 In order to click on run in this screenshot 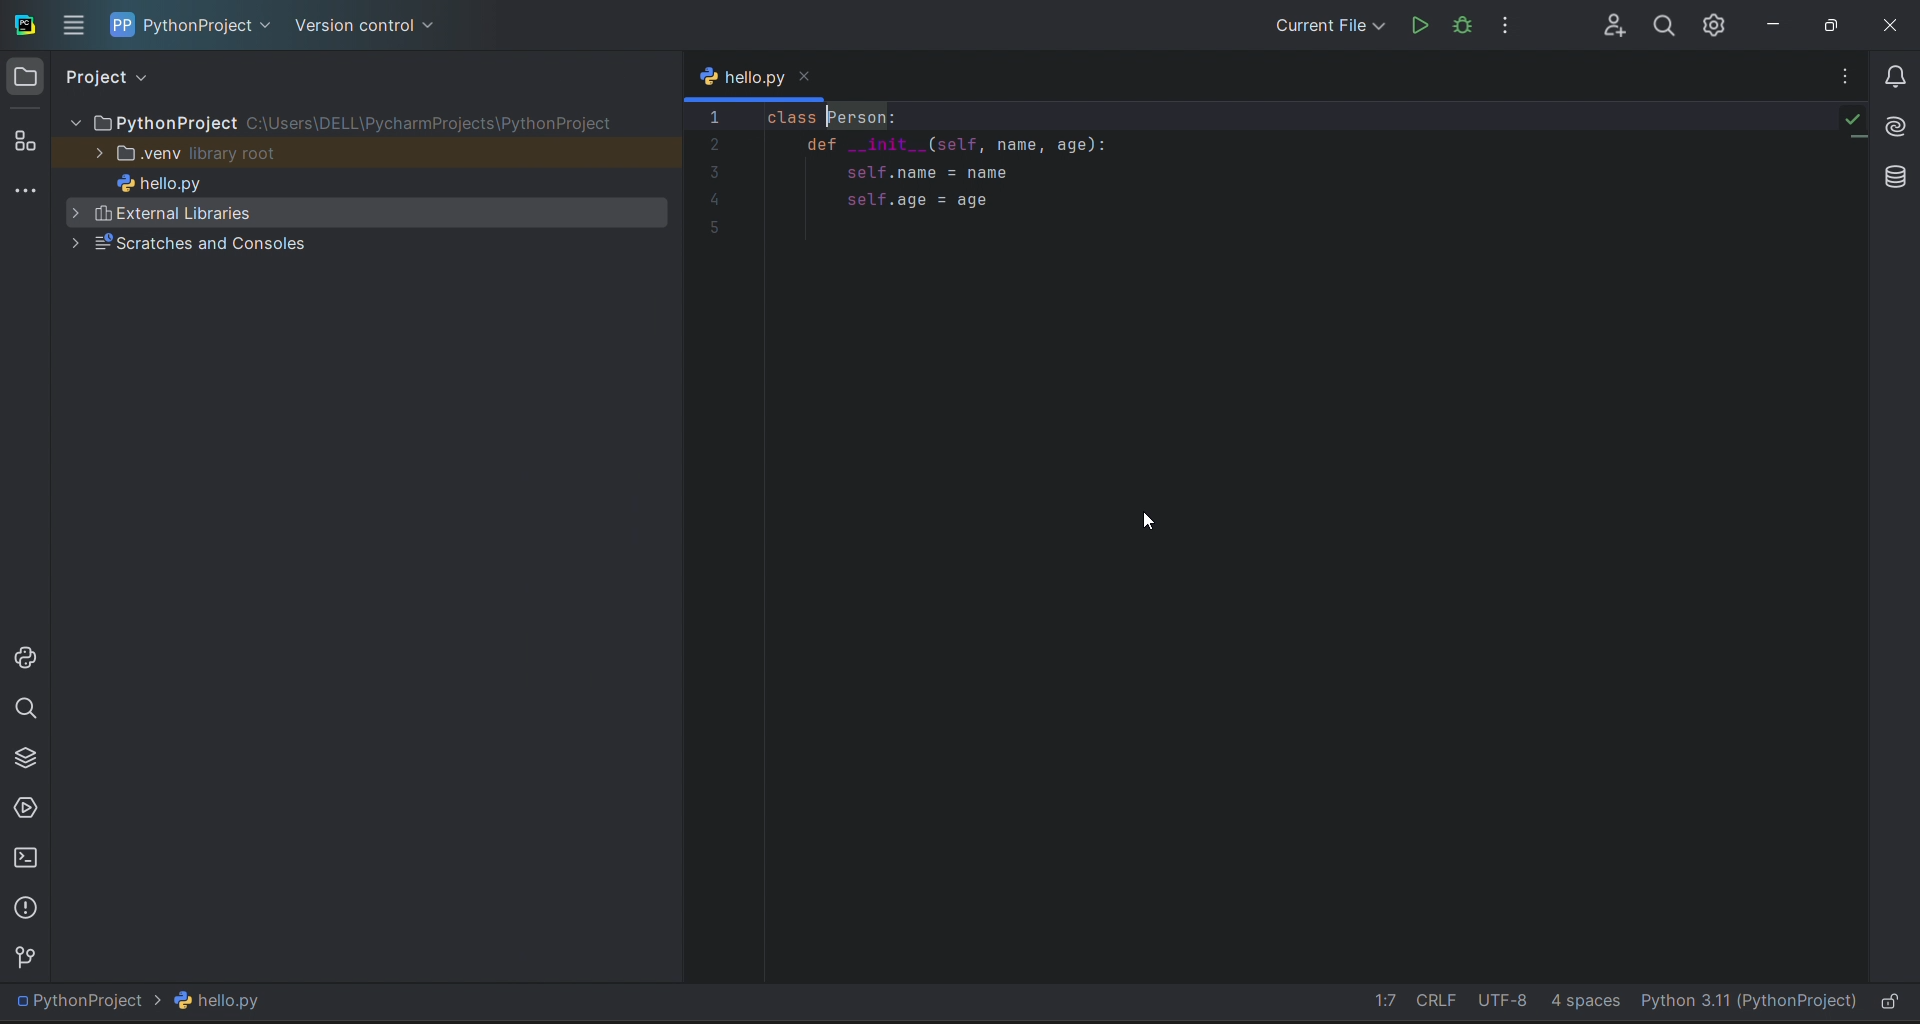, I will do `click(1421, 26)`.